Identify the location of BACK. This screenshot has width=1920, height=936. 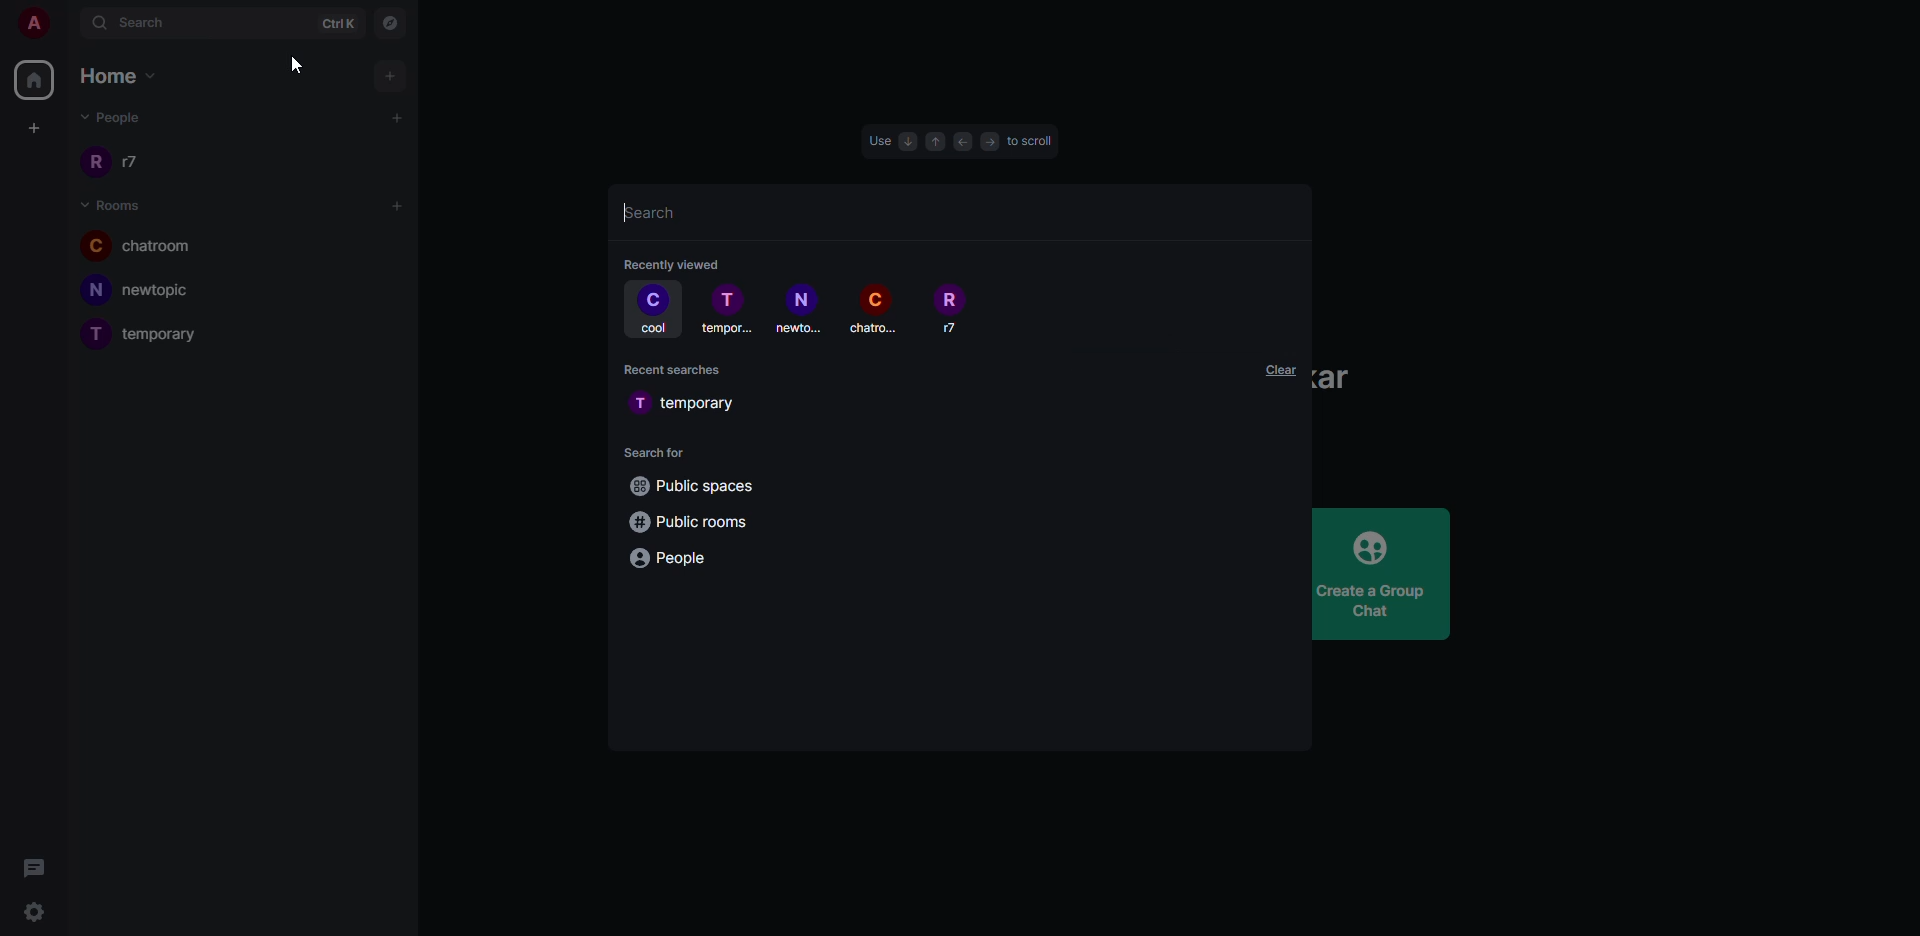
(961, 140).